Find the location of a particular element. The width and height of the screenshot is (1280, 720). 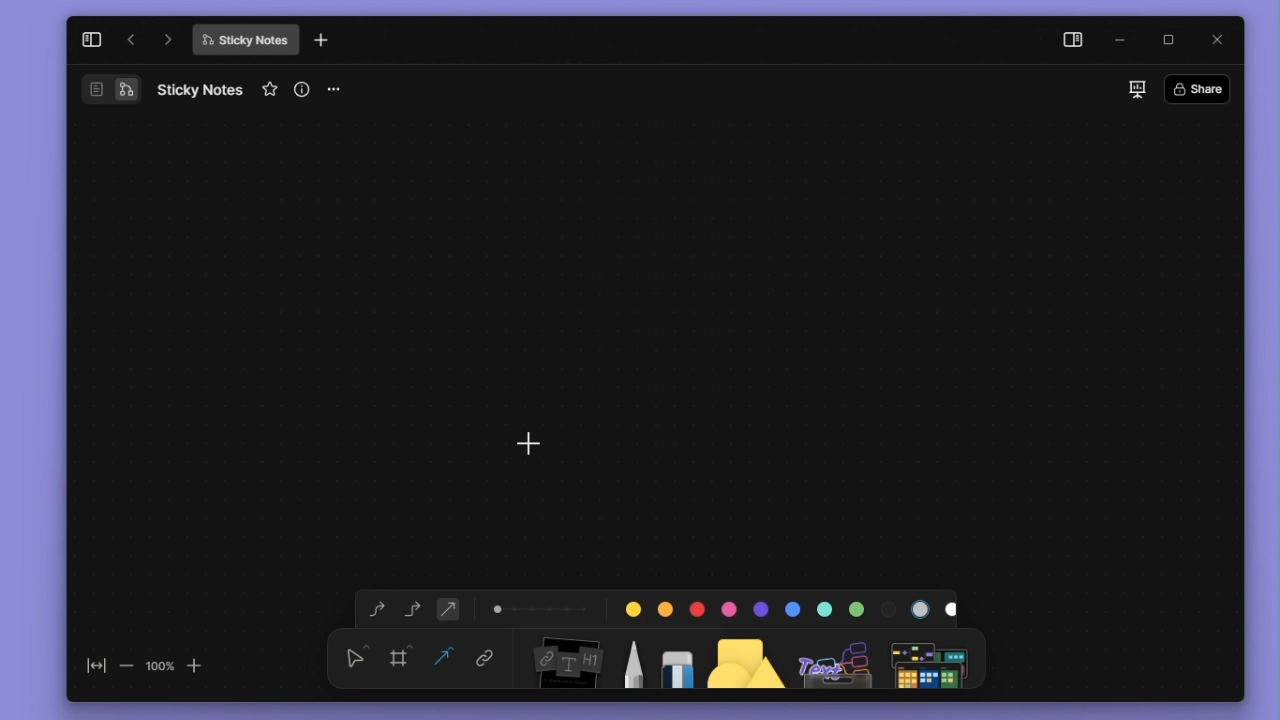

frame is located at coordinates (403, 656).